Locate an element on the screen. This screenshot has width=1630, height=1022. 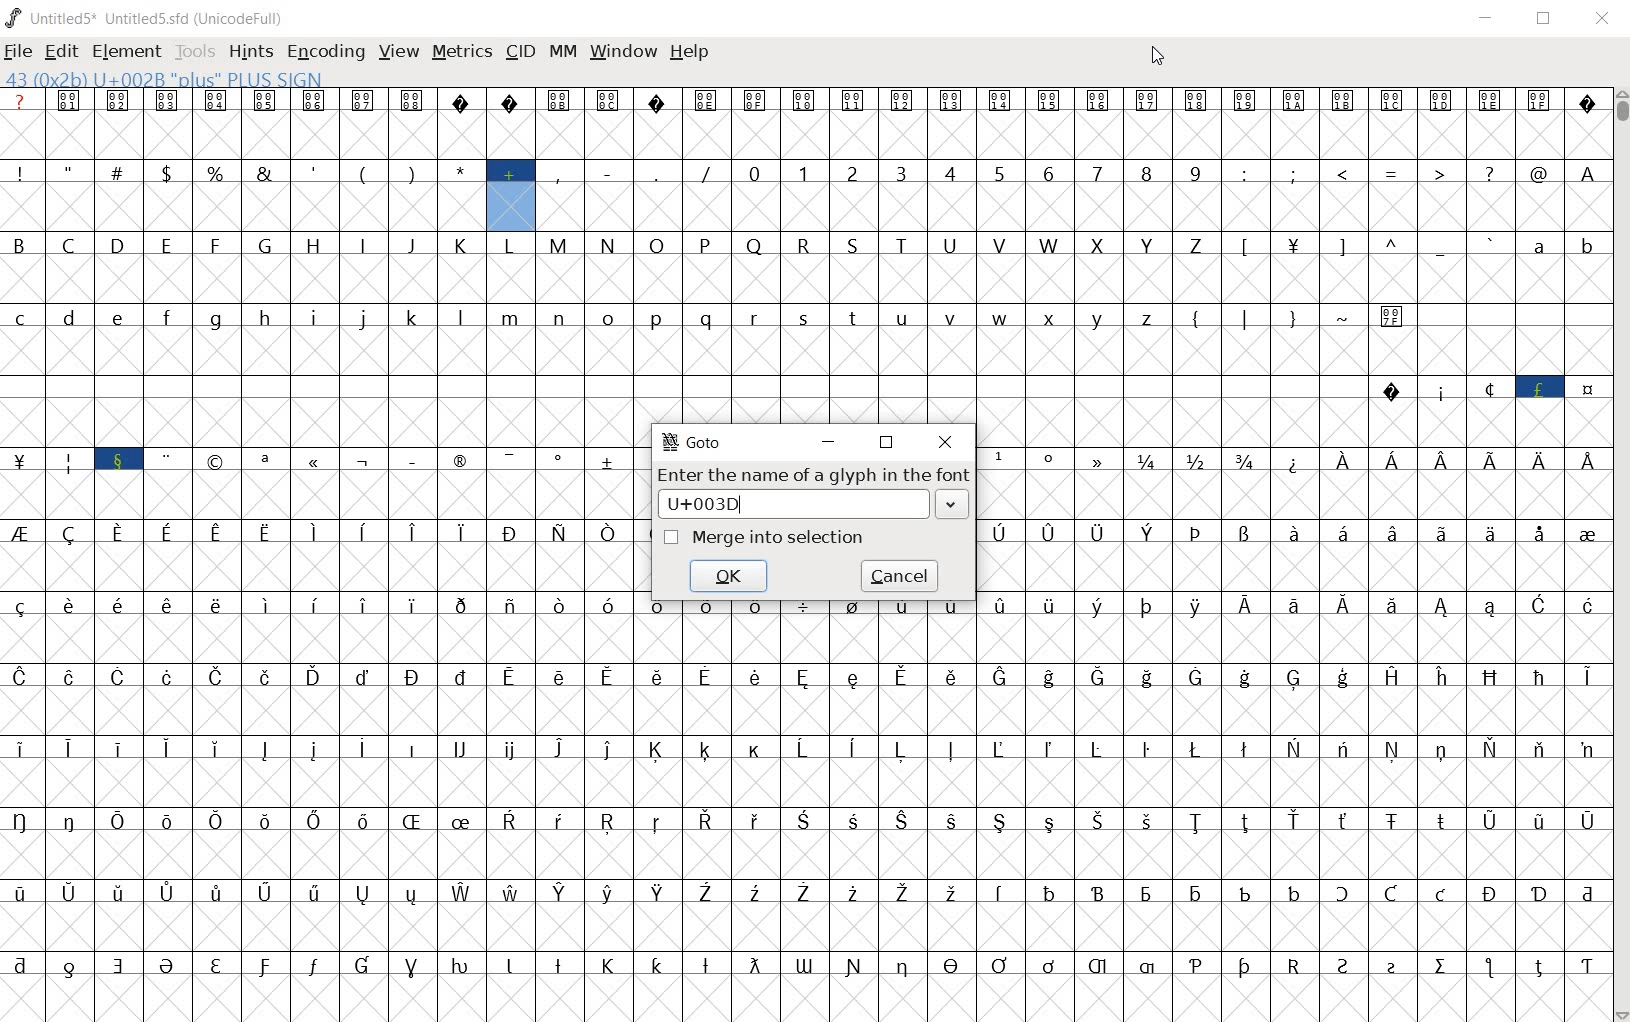
cursor is located at coordinates (1157, 58).